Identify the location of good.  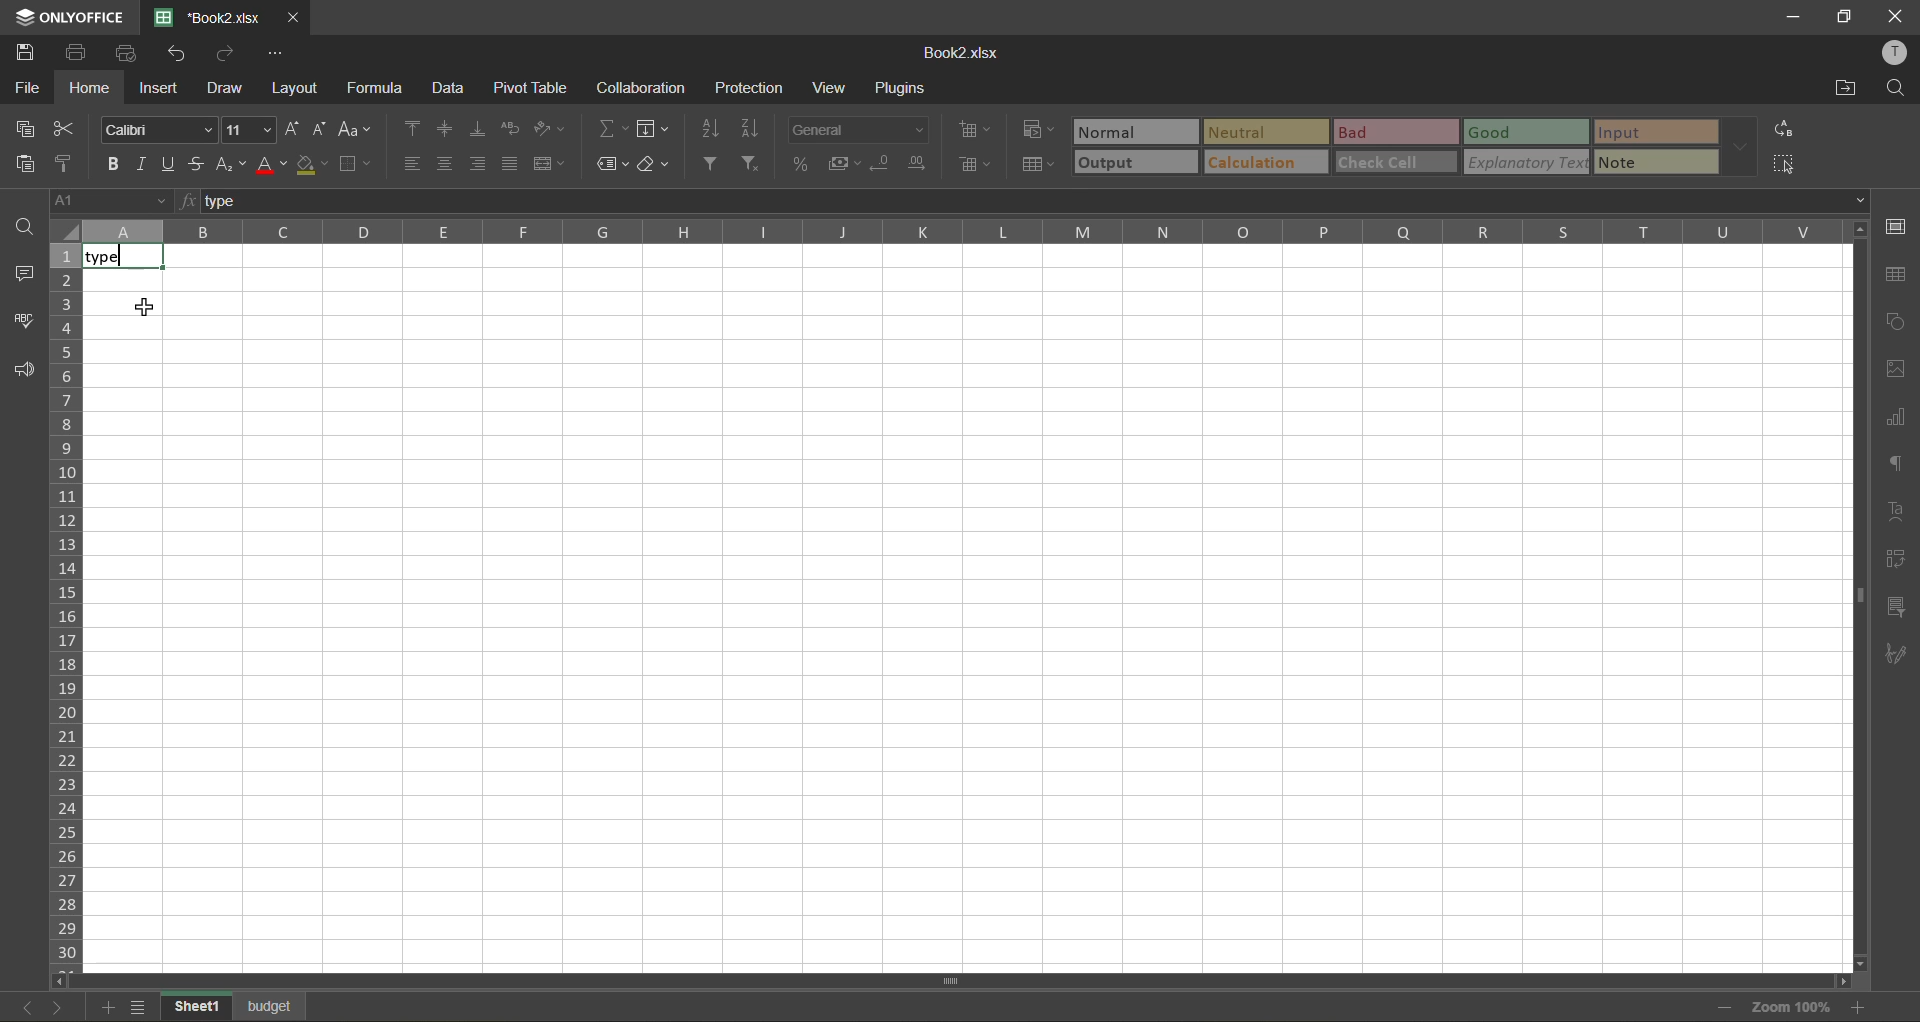
(1523, 131).